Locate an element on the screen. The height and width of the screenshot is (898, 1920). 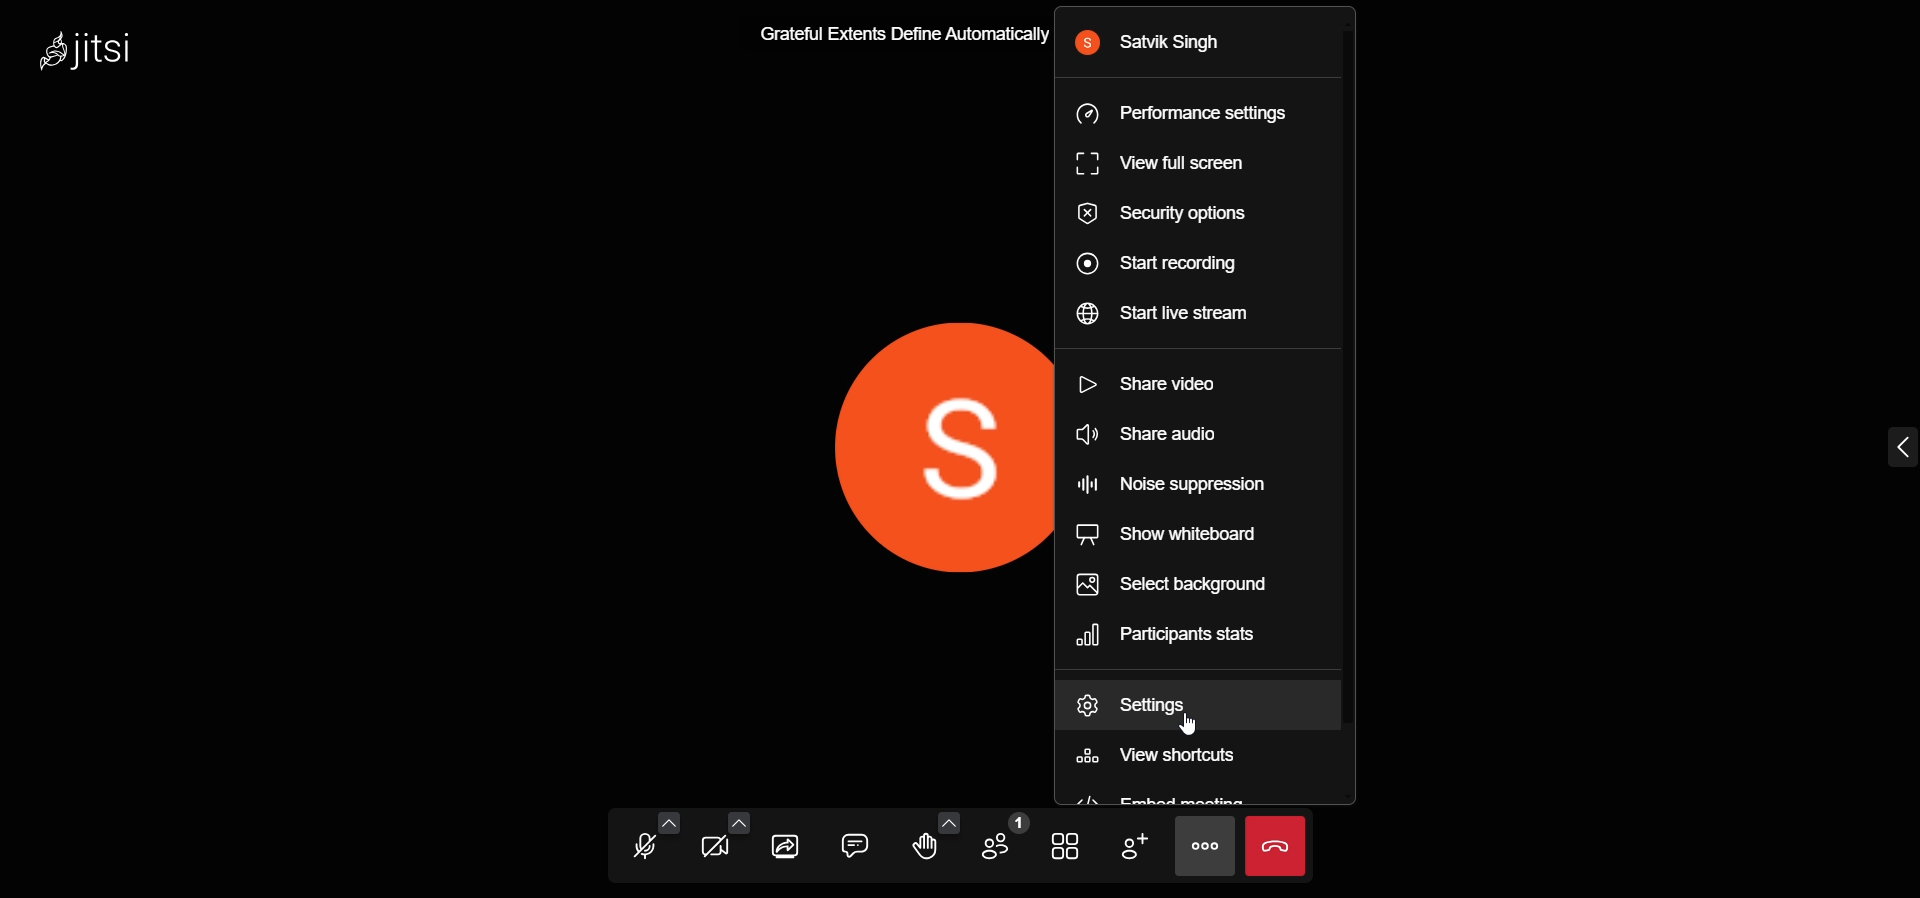
start recording is located at coordinates (1153, 268).